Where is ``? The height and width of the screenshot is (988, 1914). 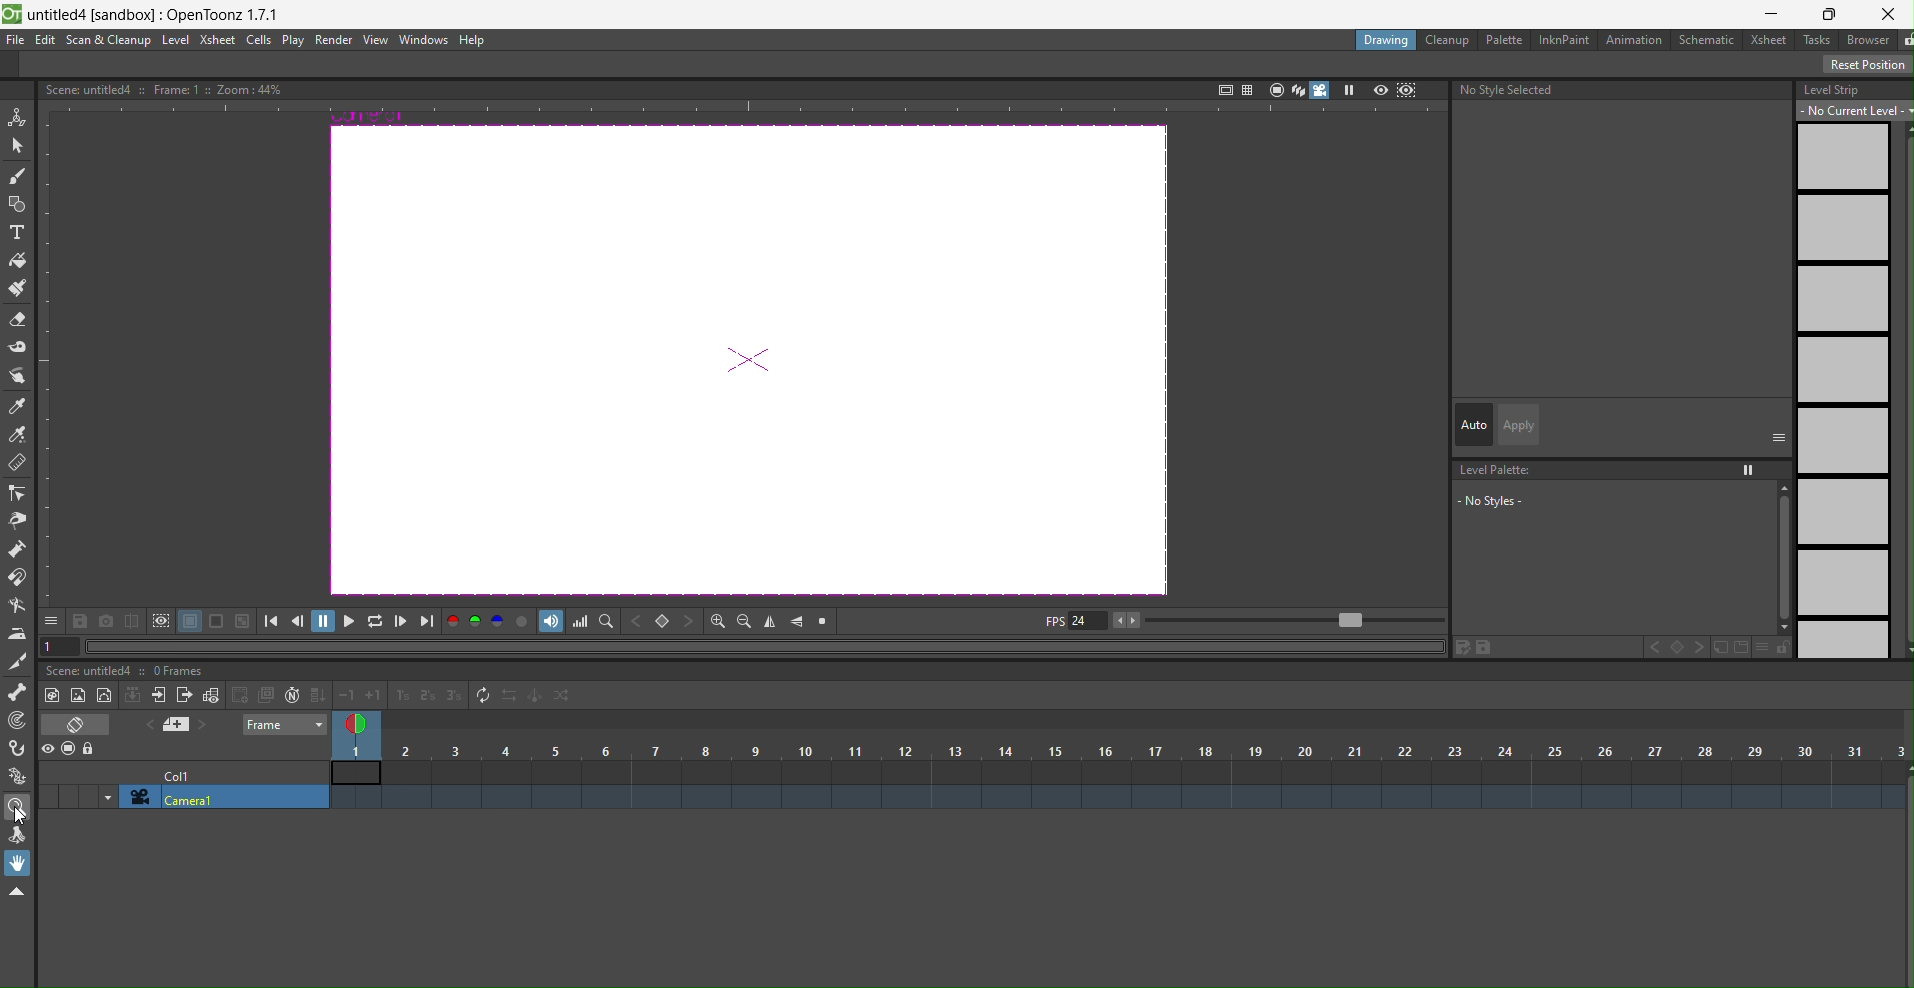  is located at coordinates (18, 834).